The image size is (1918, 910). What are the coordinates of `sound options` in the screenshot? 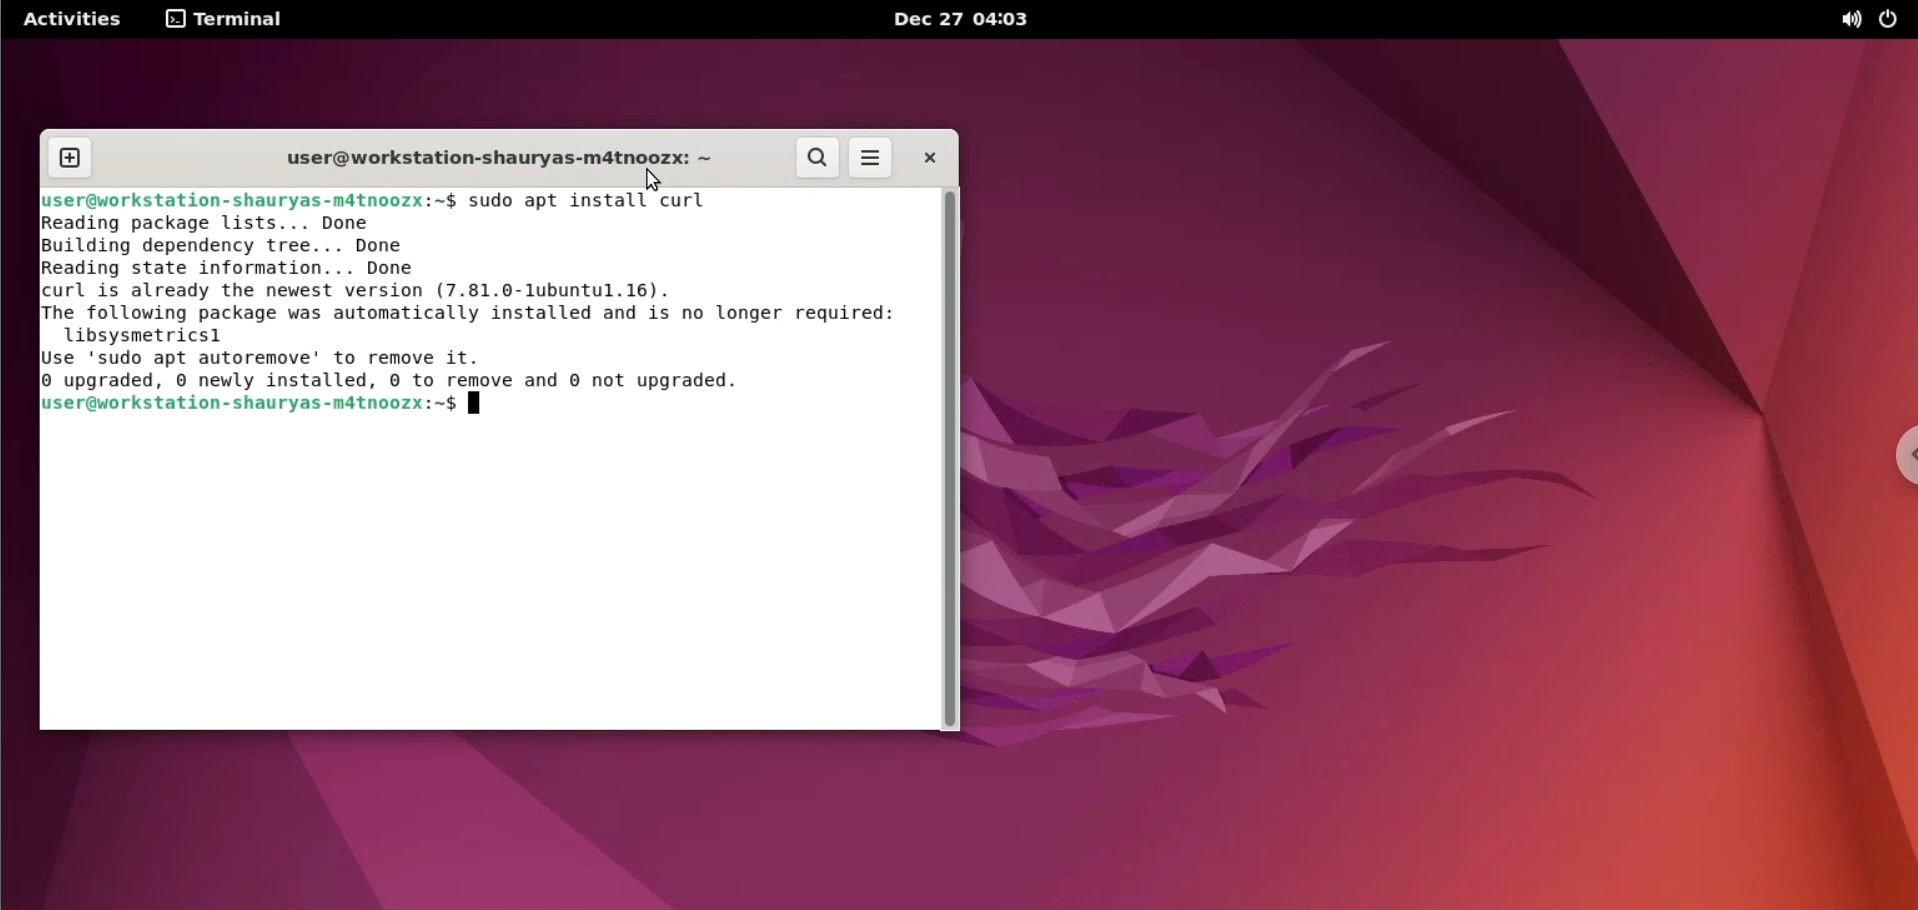 It's located at (1841, 20).